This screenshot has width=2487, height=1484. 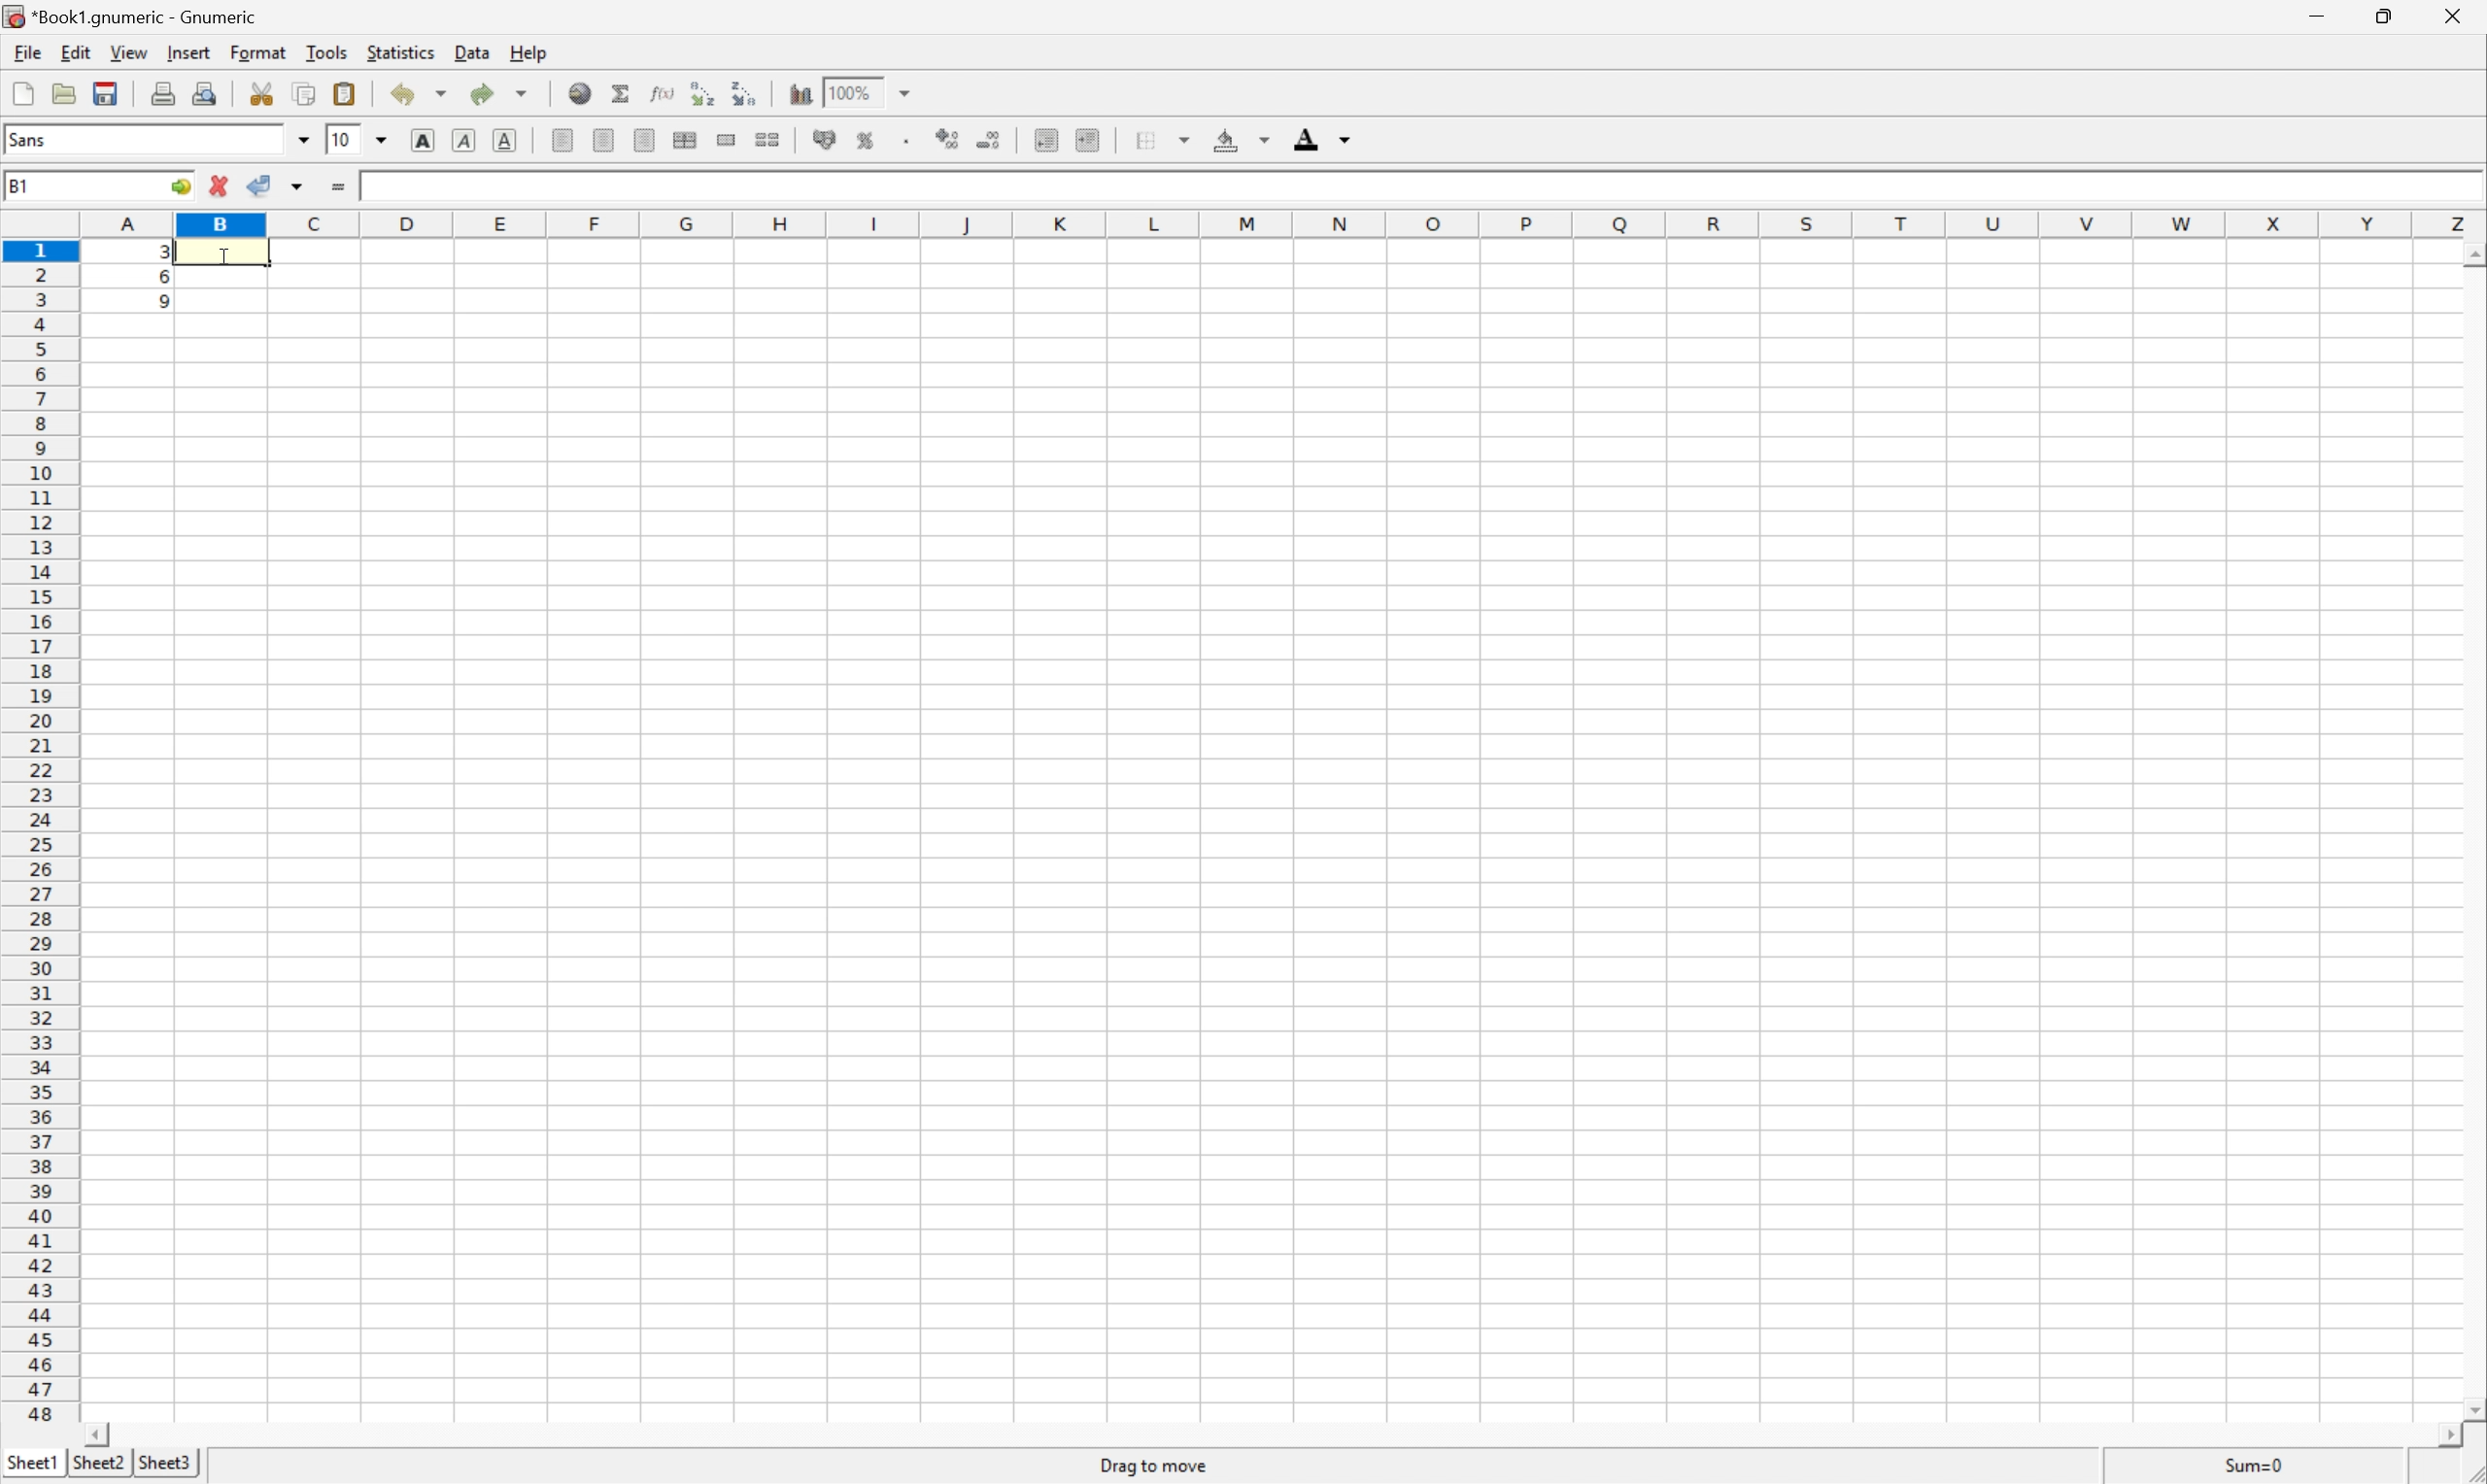 I want to click on Sheet3, so click(x=165, y=1463).